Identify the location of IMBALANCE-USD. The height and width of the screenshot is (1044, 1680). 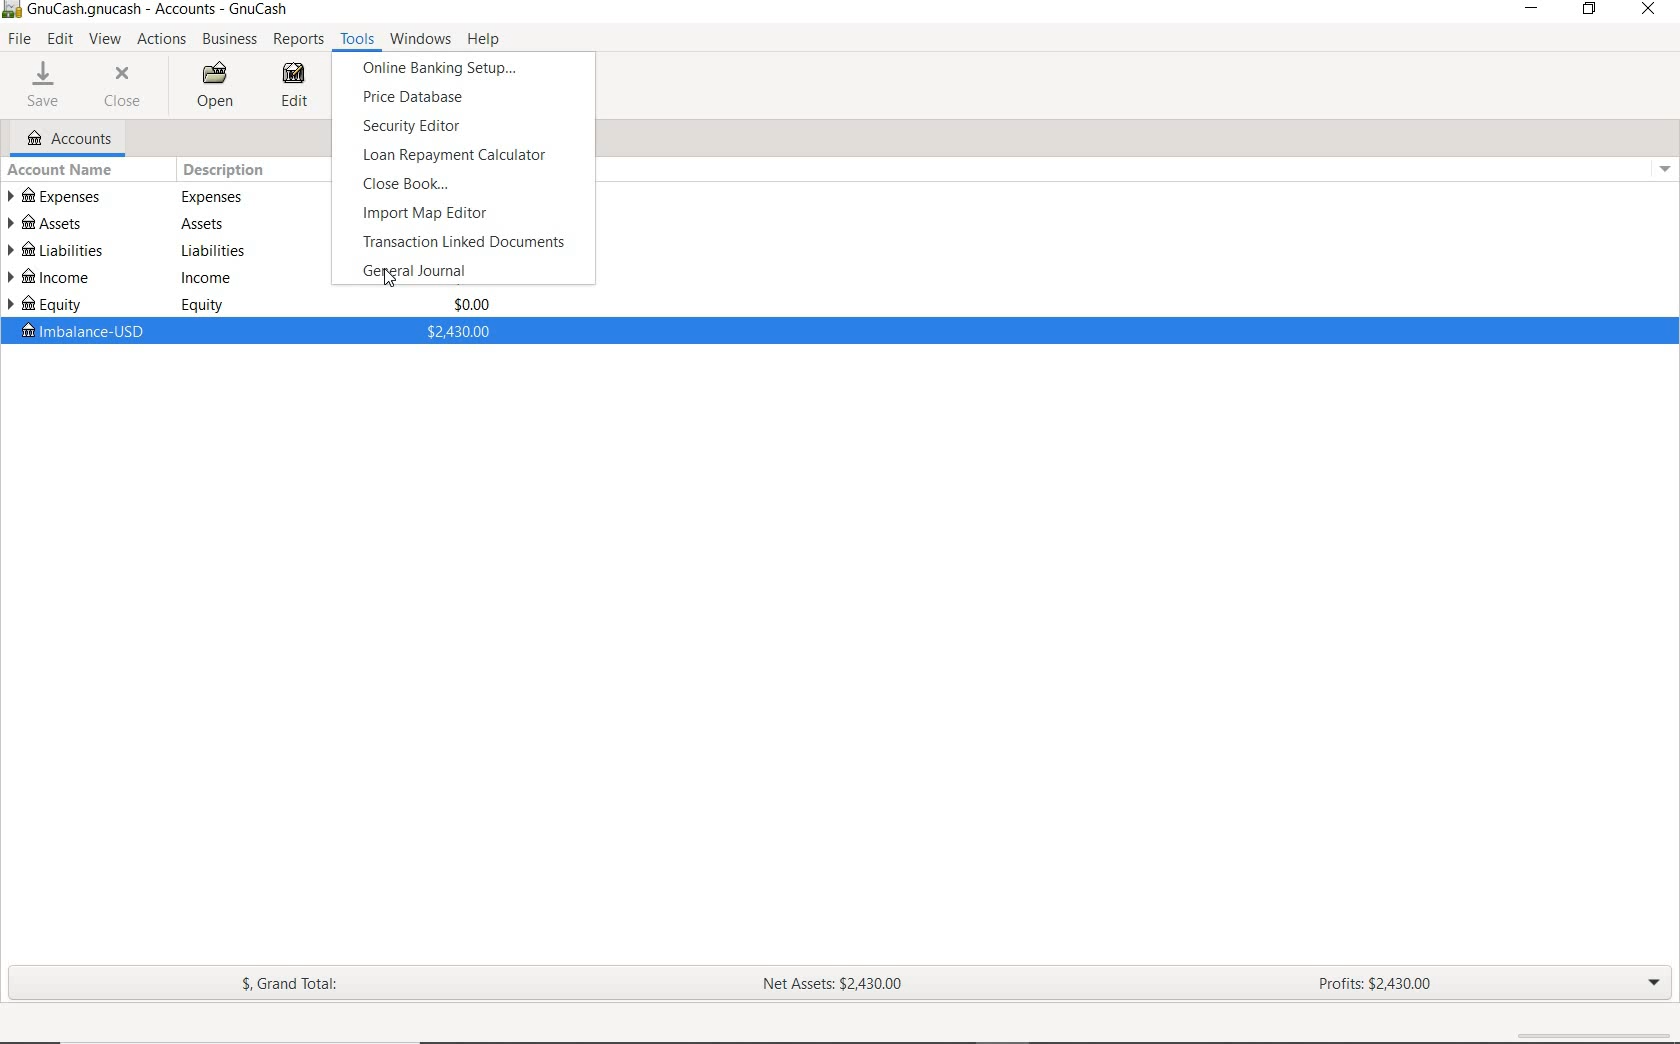
(80, 331).